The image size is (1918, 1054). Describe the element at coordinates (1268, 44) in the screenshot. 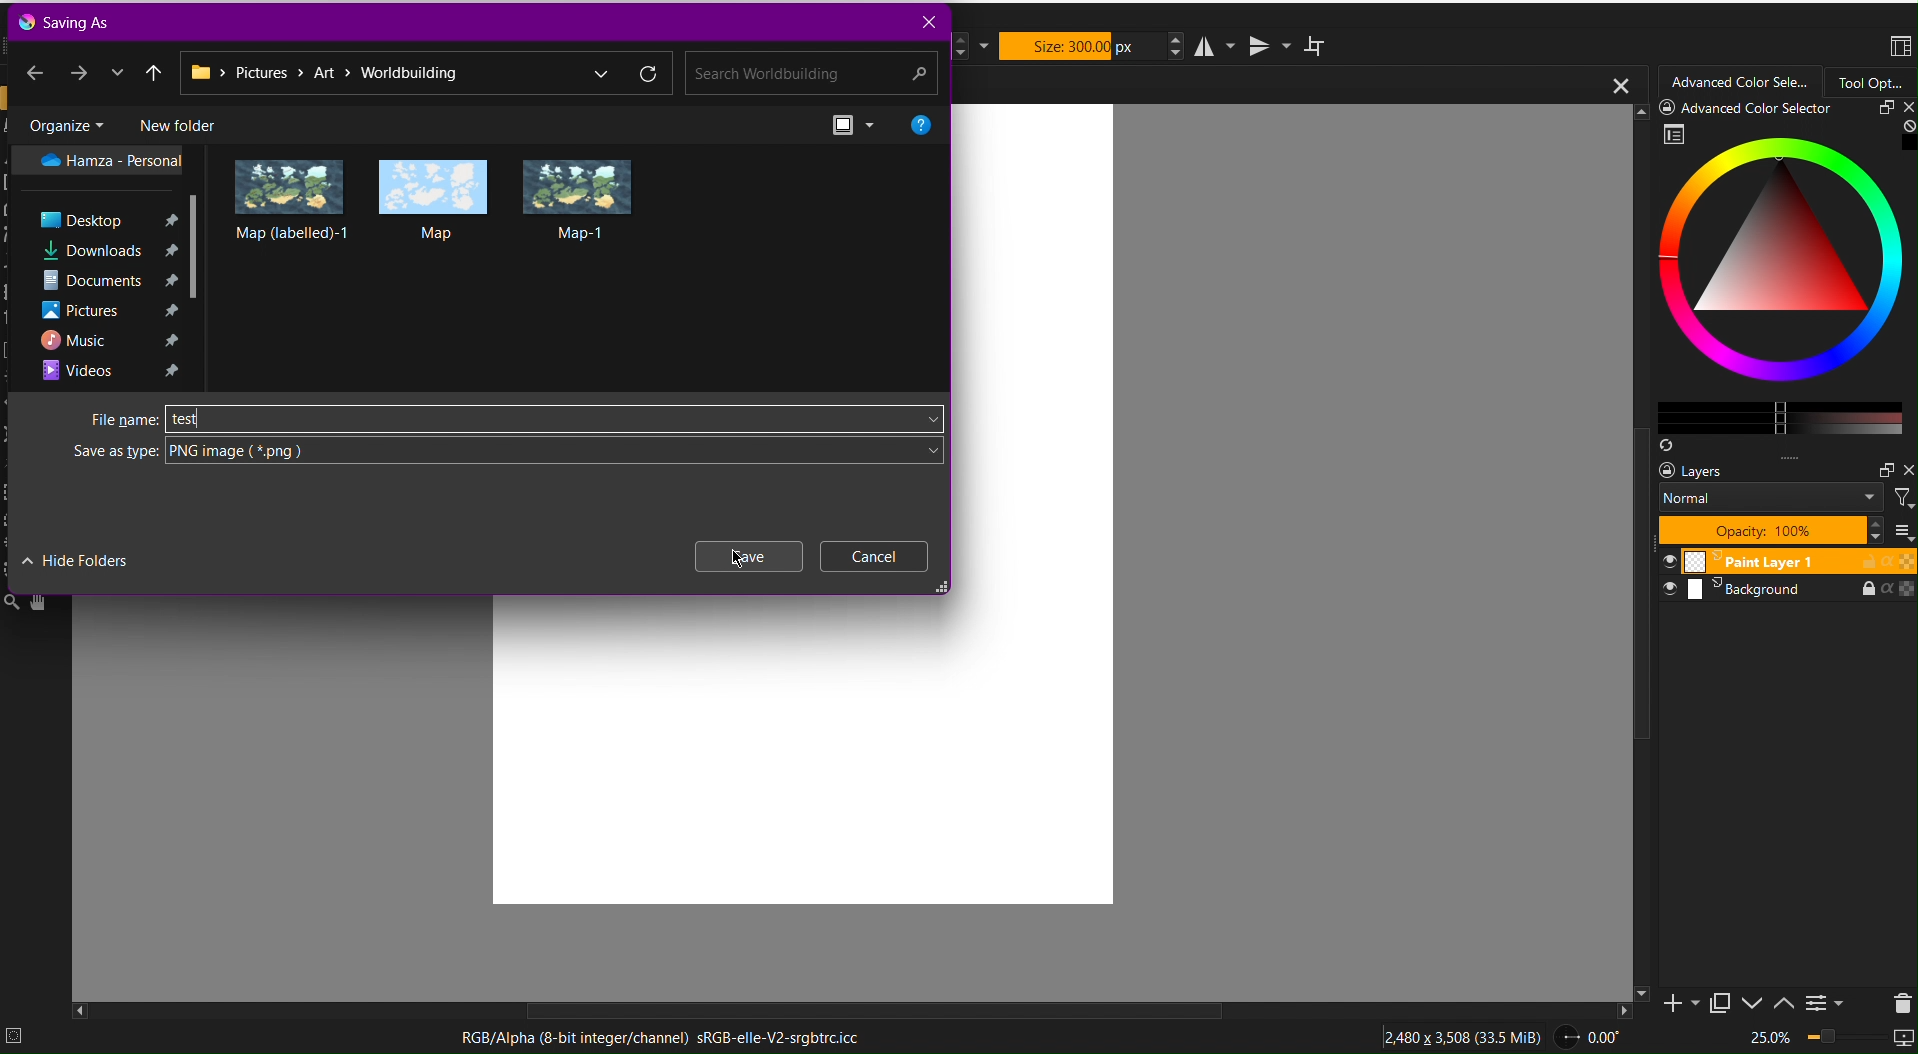

I see `Vertical Mirror` at that location.